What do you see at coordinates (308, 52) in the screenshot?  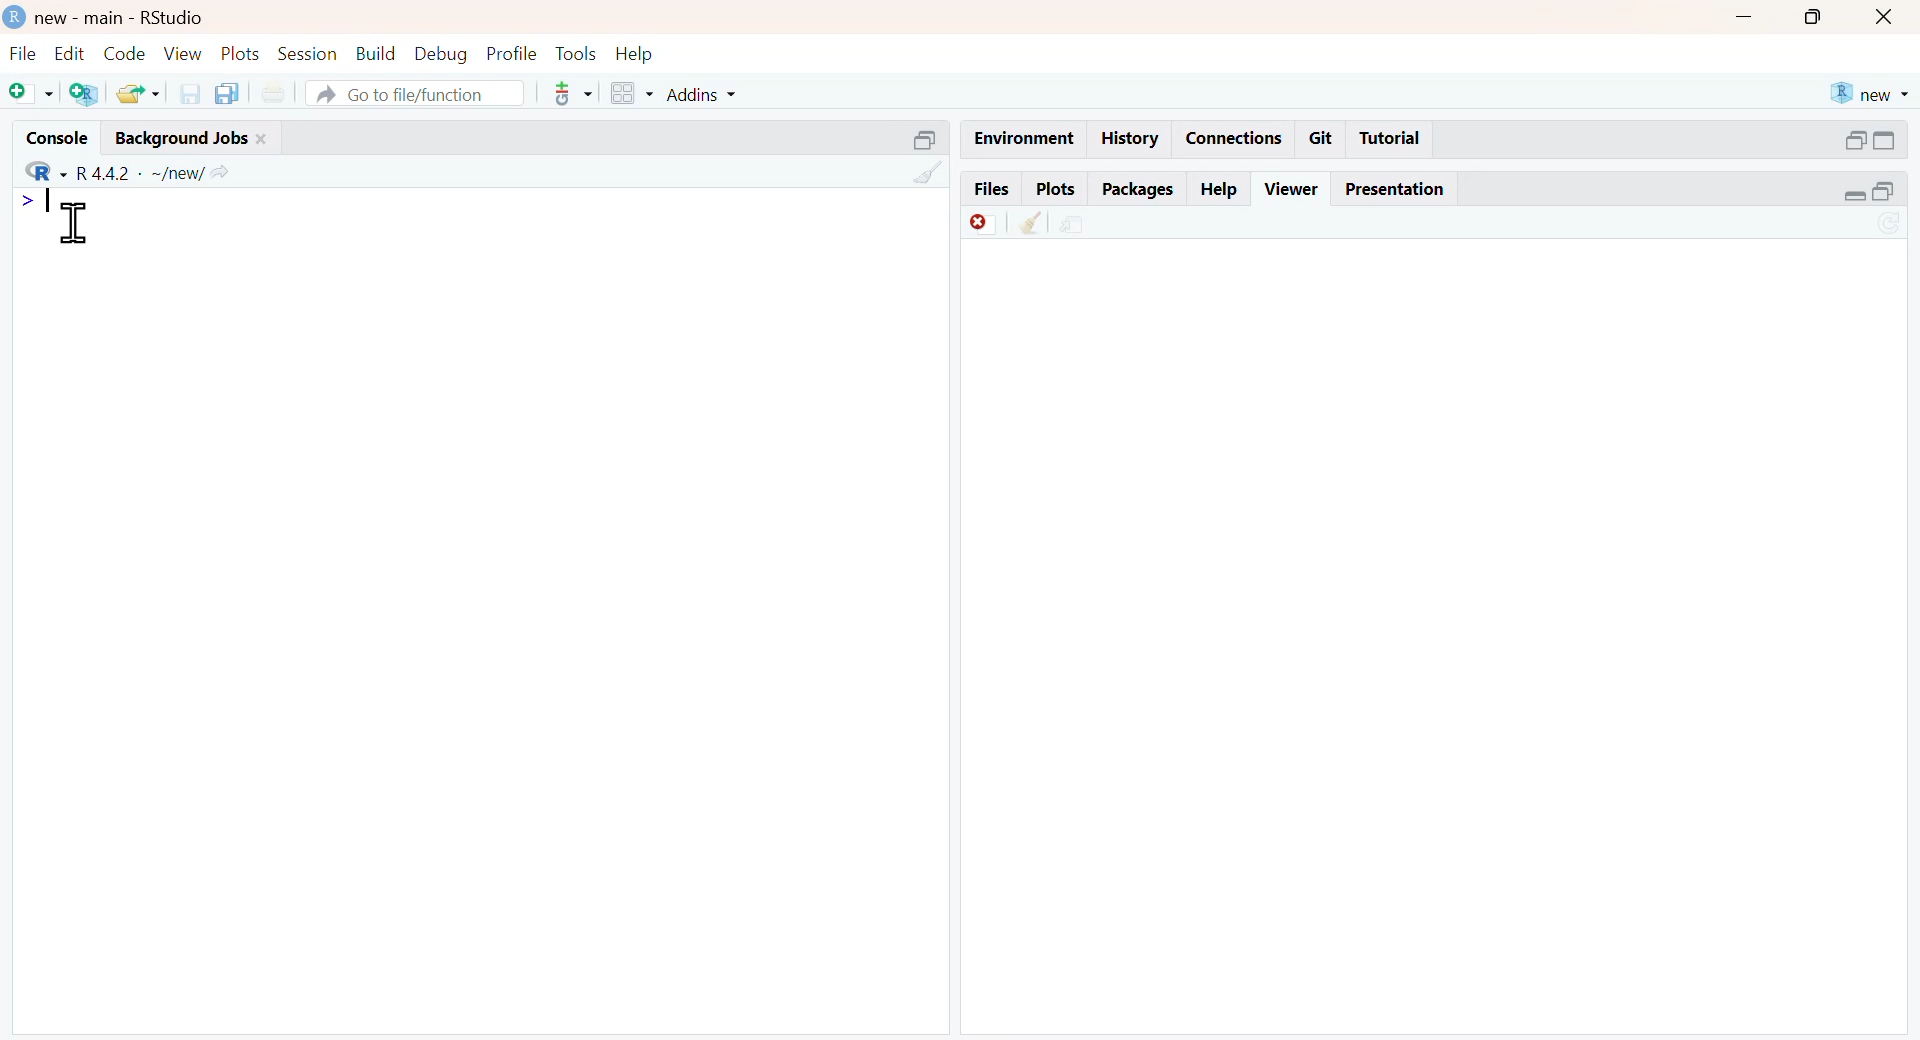 I see `session` at bounding box center [308, 52].